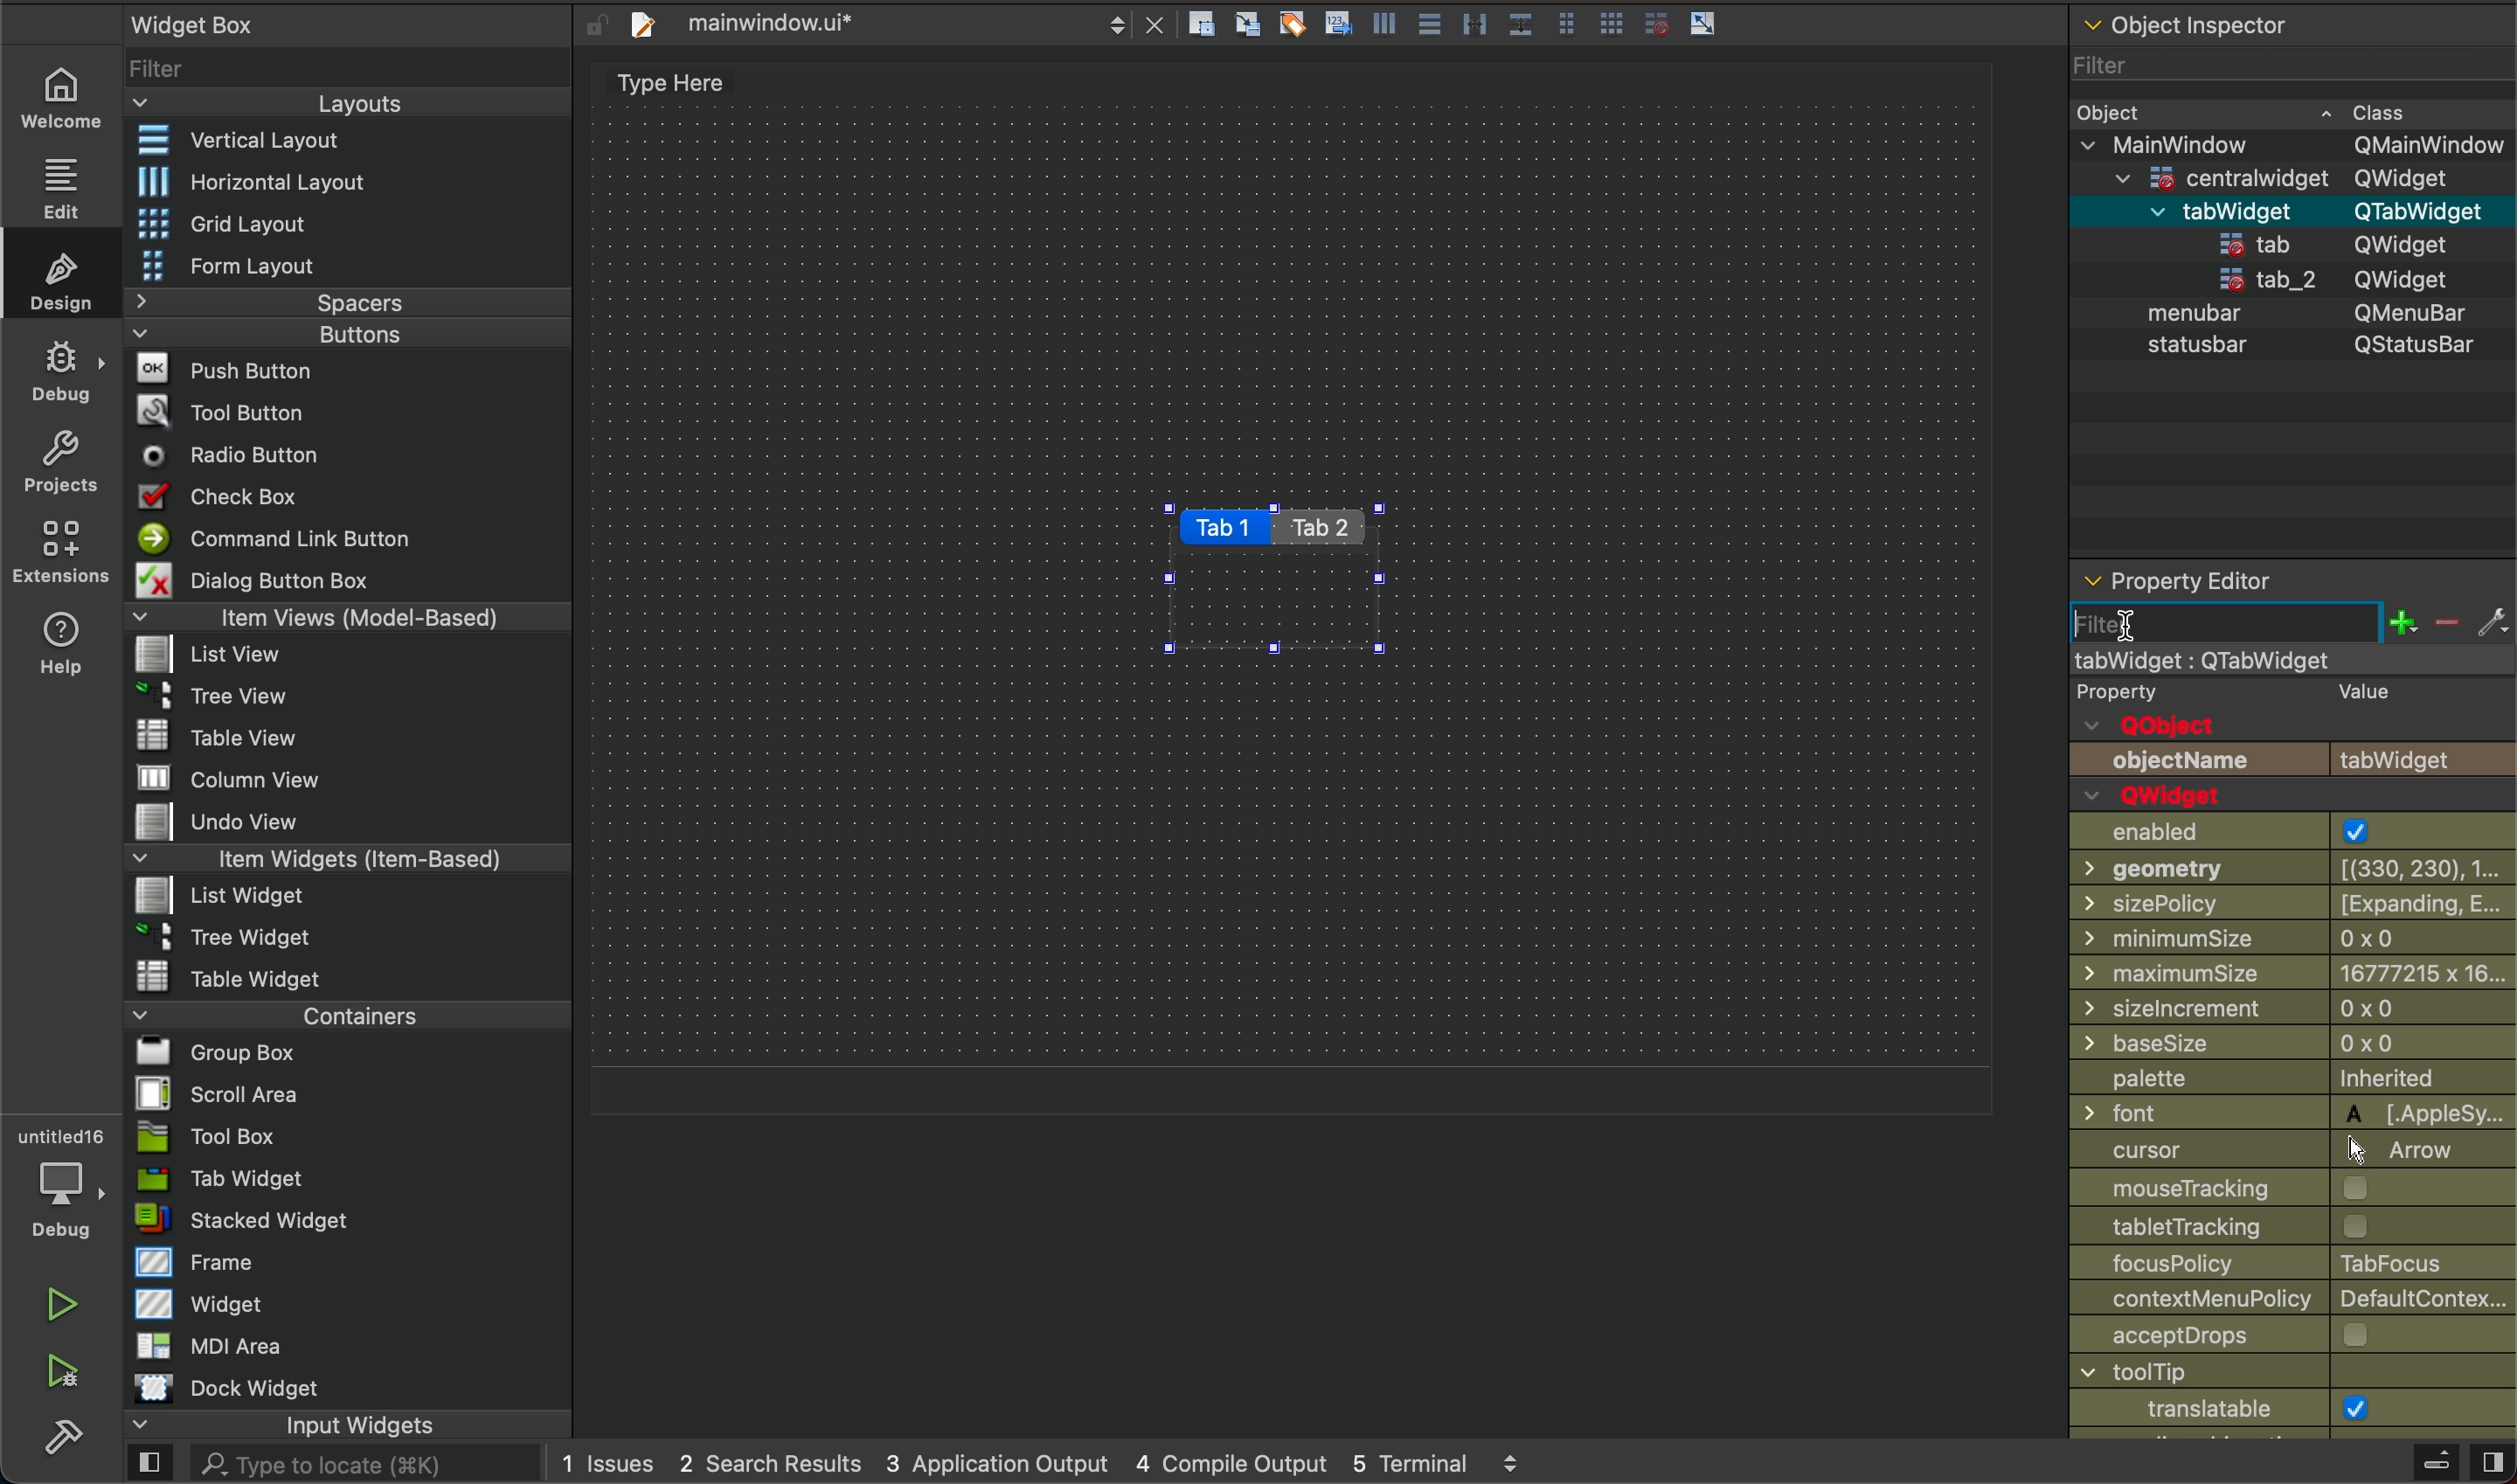 This screenshot has width=2517, height=1484. I want to click on design, so click(60, 275).